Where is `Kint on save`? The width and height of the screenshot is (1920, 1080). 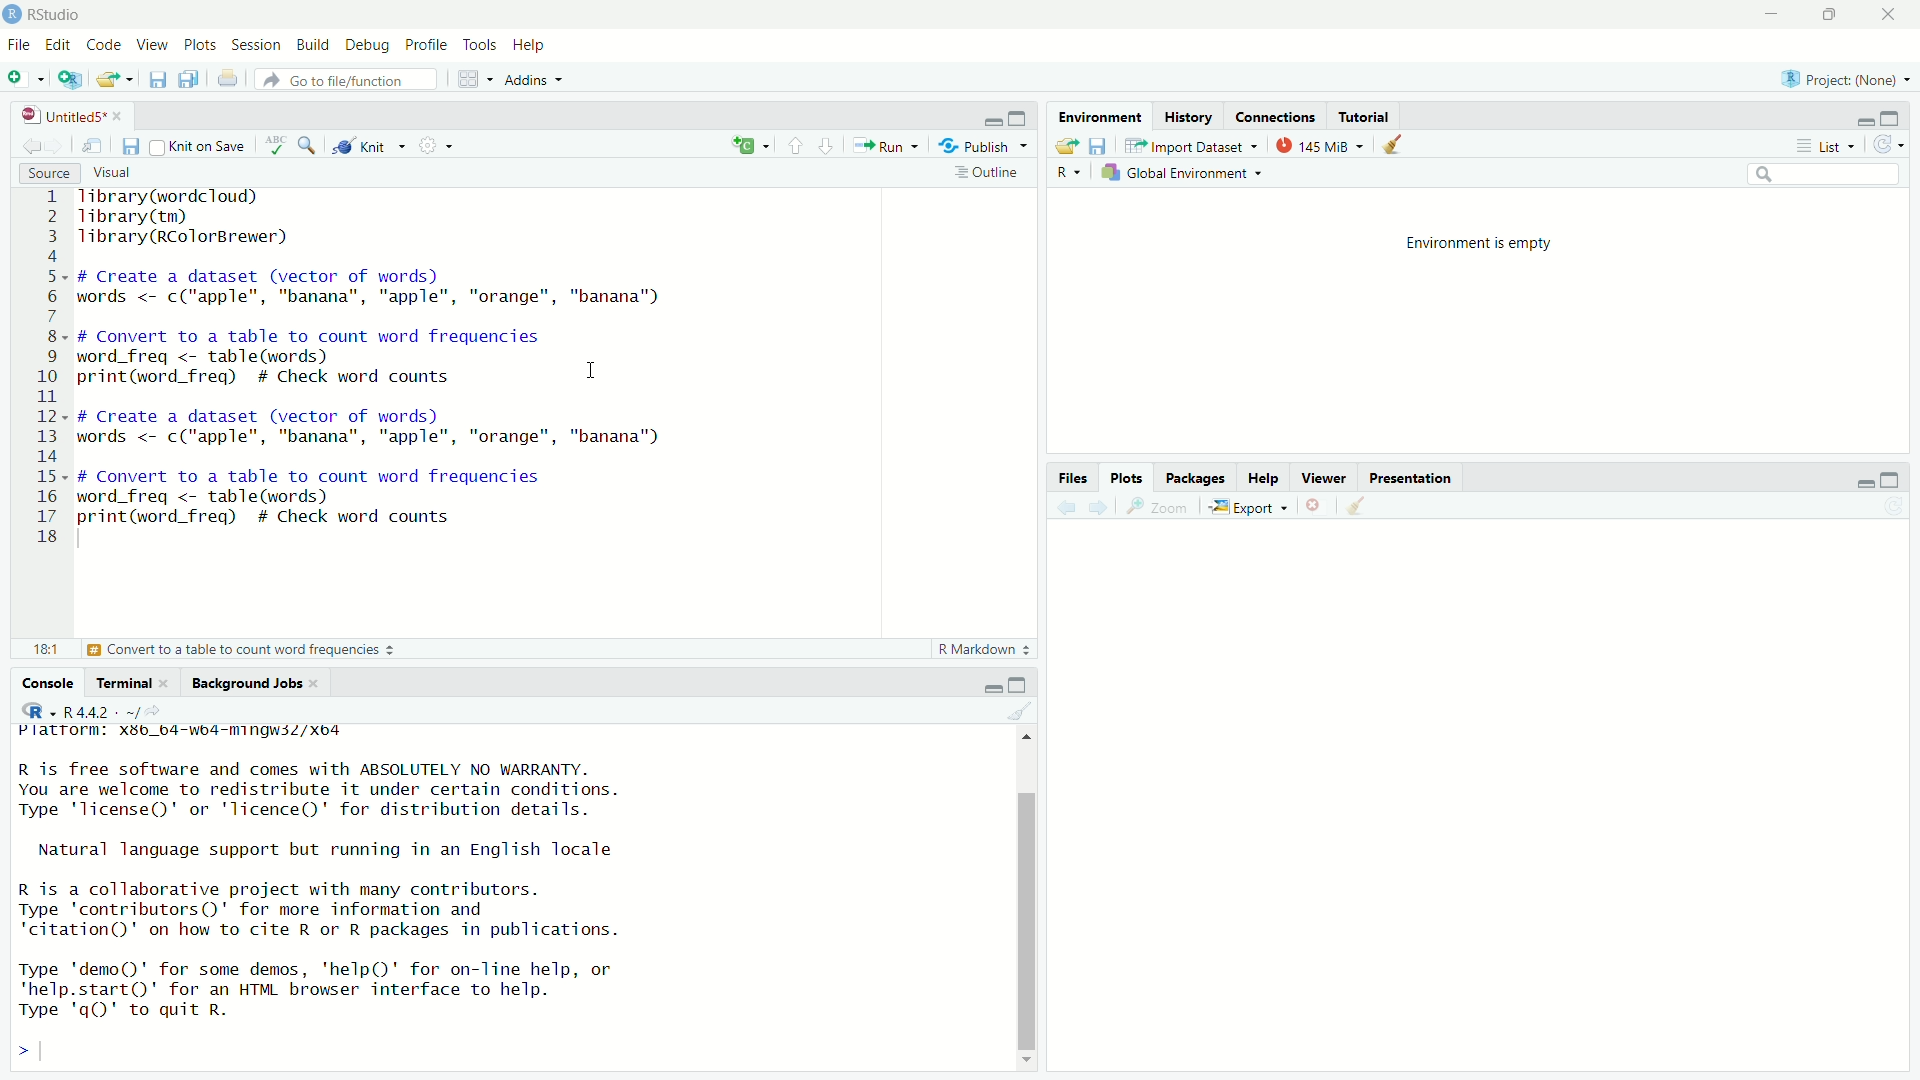
Kint on save is located at coordinates (197, 147).